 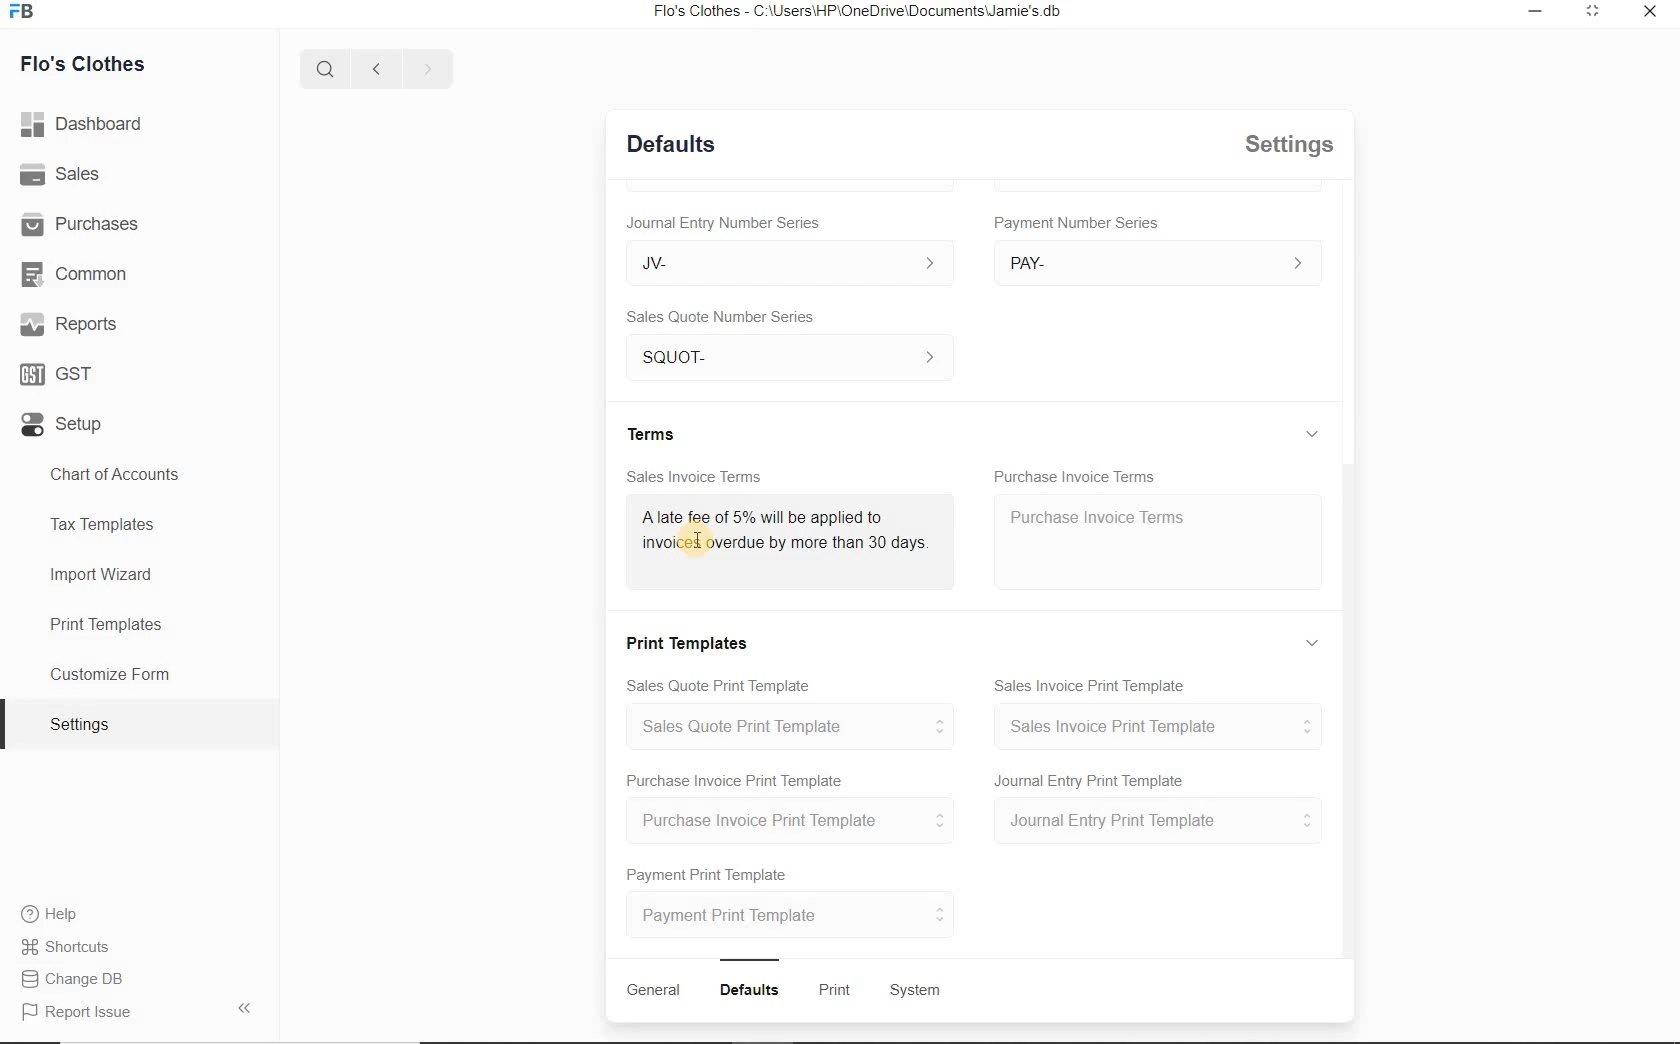 What do you see at coordinates (66, 948) in the screenshot?
I see `Shortcuts` at bounding box center [66, 948].